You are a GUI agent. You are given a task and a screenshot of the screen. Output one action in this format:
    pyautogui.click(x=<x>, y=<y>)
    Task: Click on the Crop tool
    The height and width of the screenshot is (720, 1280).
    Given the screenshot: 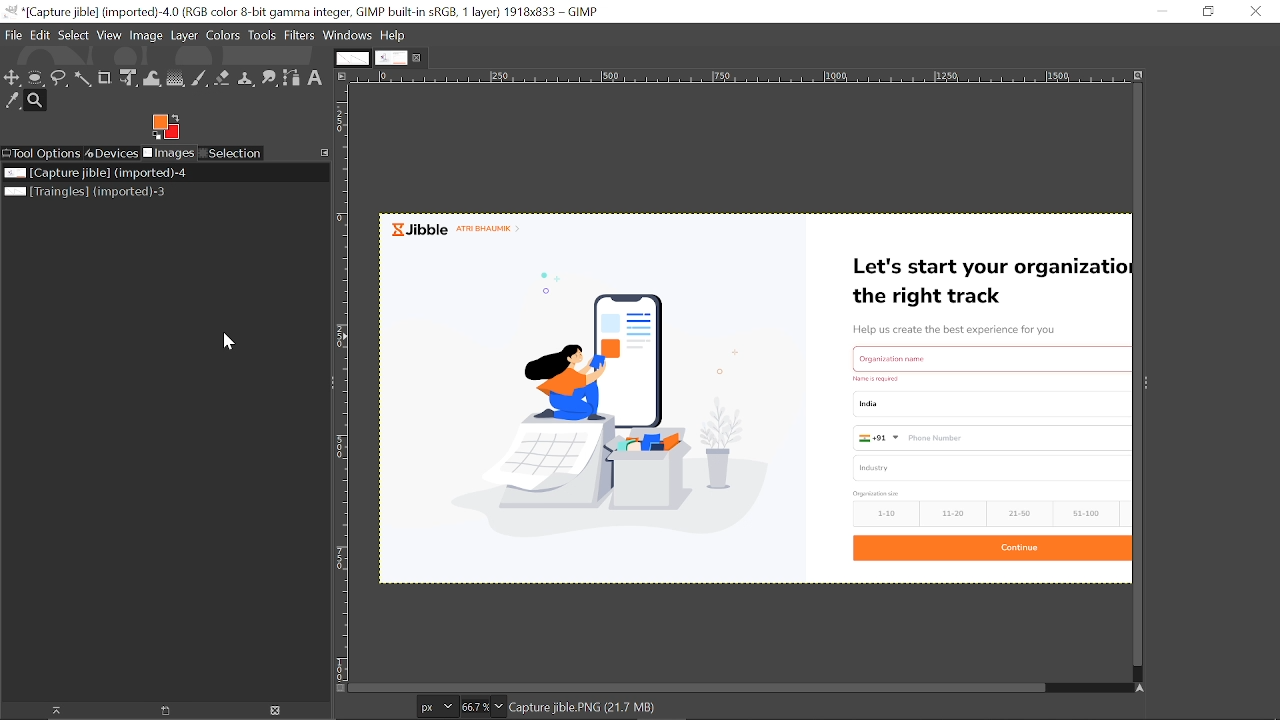 What is the action you would take?
    pyautogui.click(x=105, y=77)
    